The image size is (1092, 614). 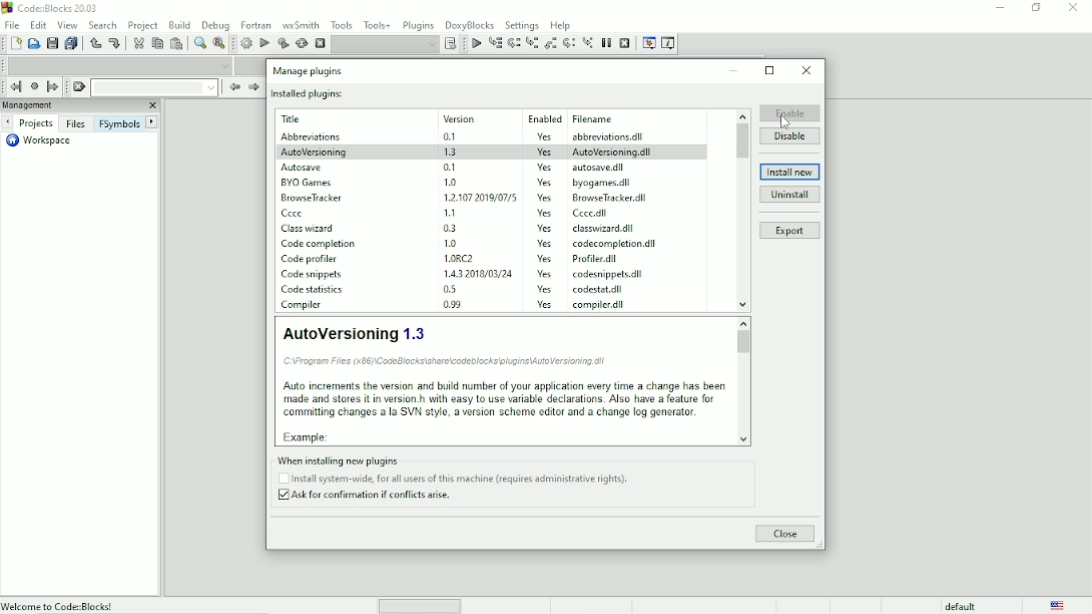 What do you see at coordinates (589, 214) in the screenshot?
I see `file` at bounding box center [589, 214].